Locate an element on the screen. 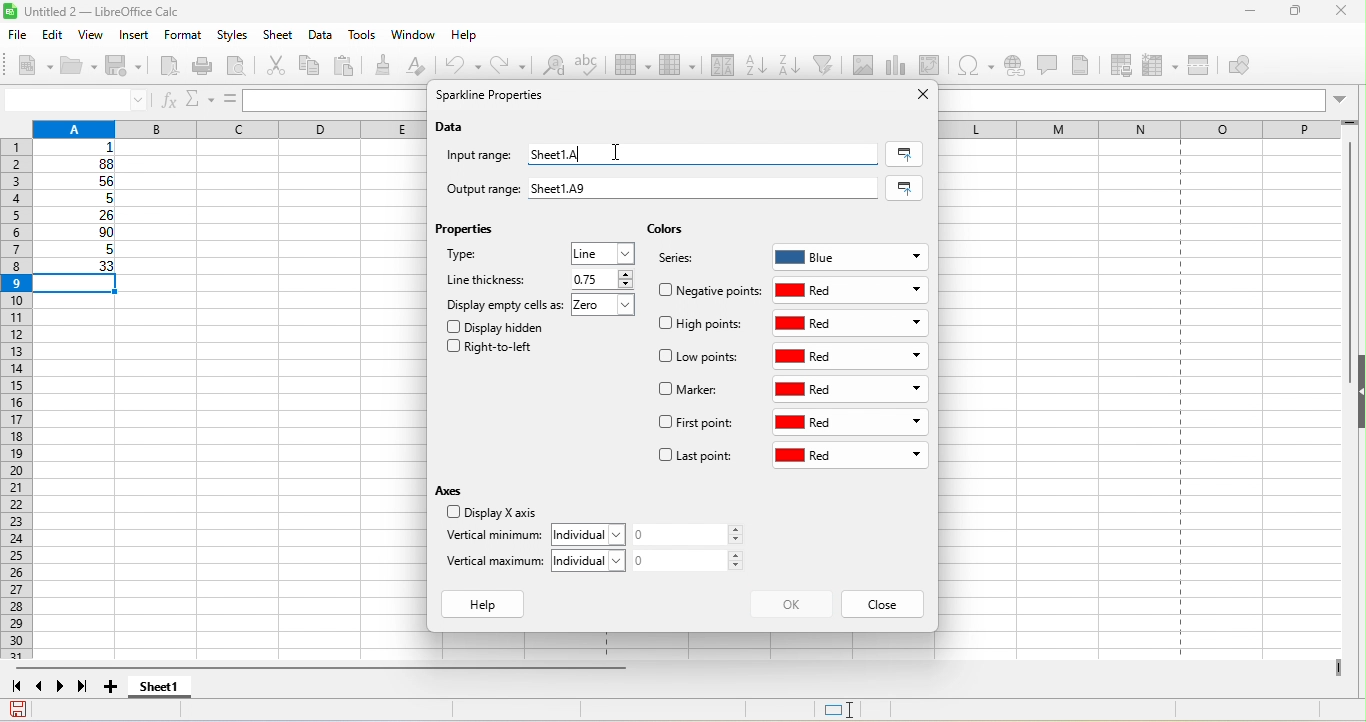  chart is located at coordinates (898, 65).